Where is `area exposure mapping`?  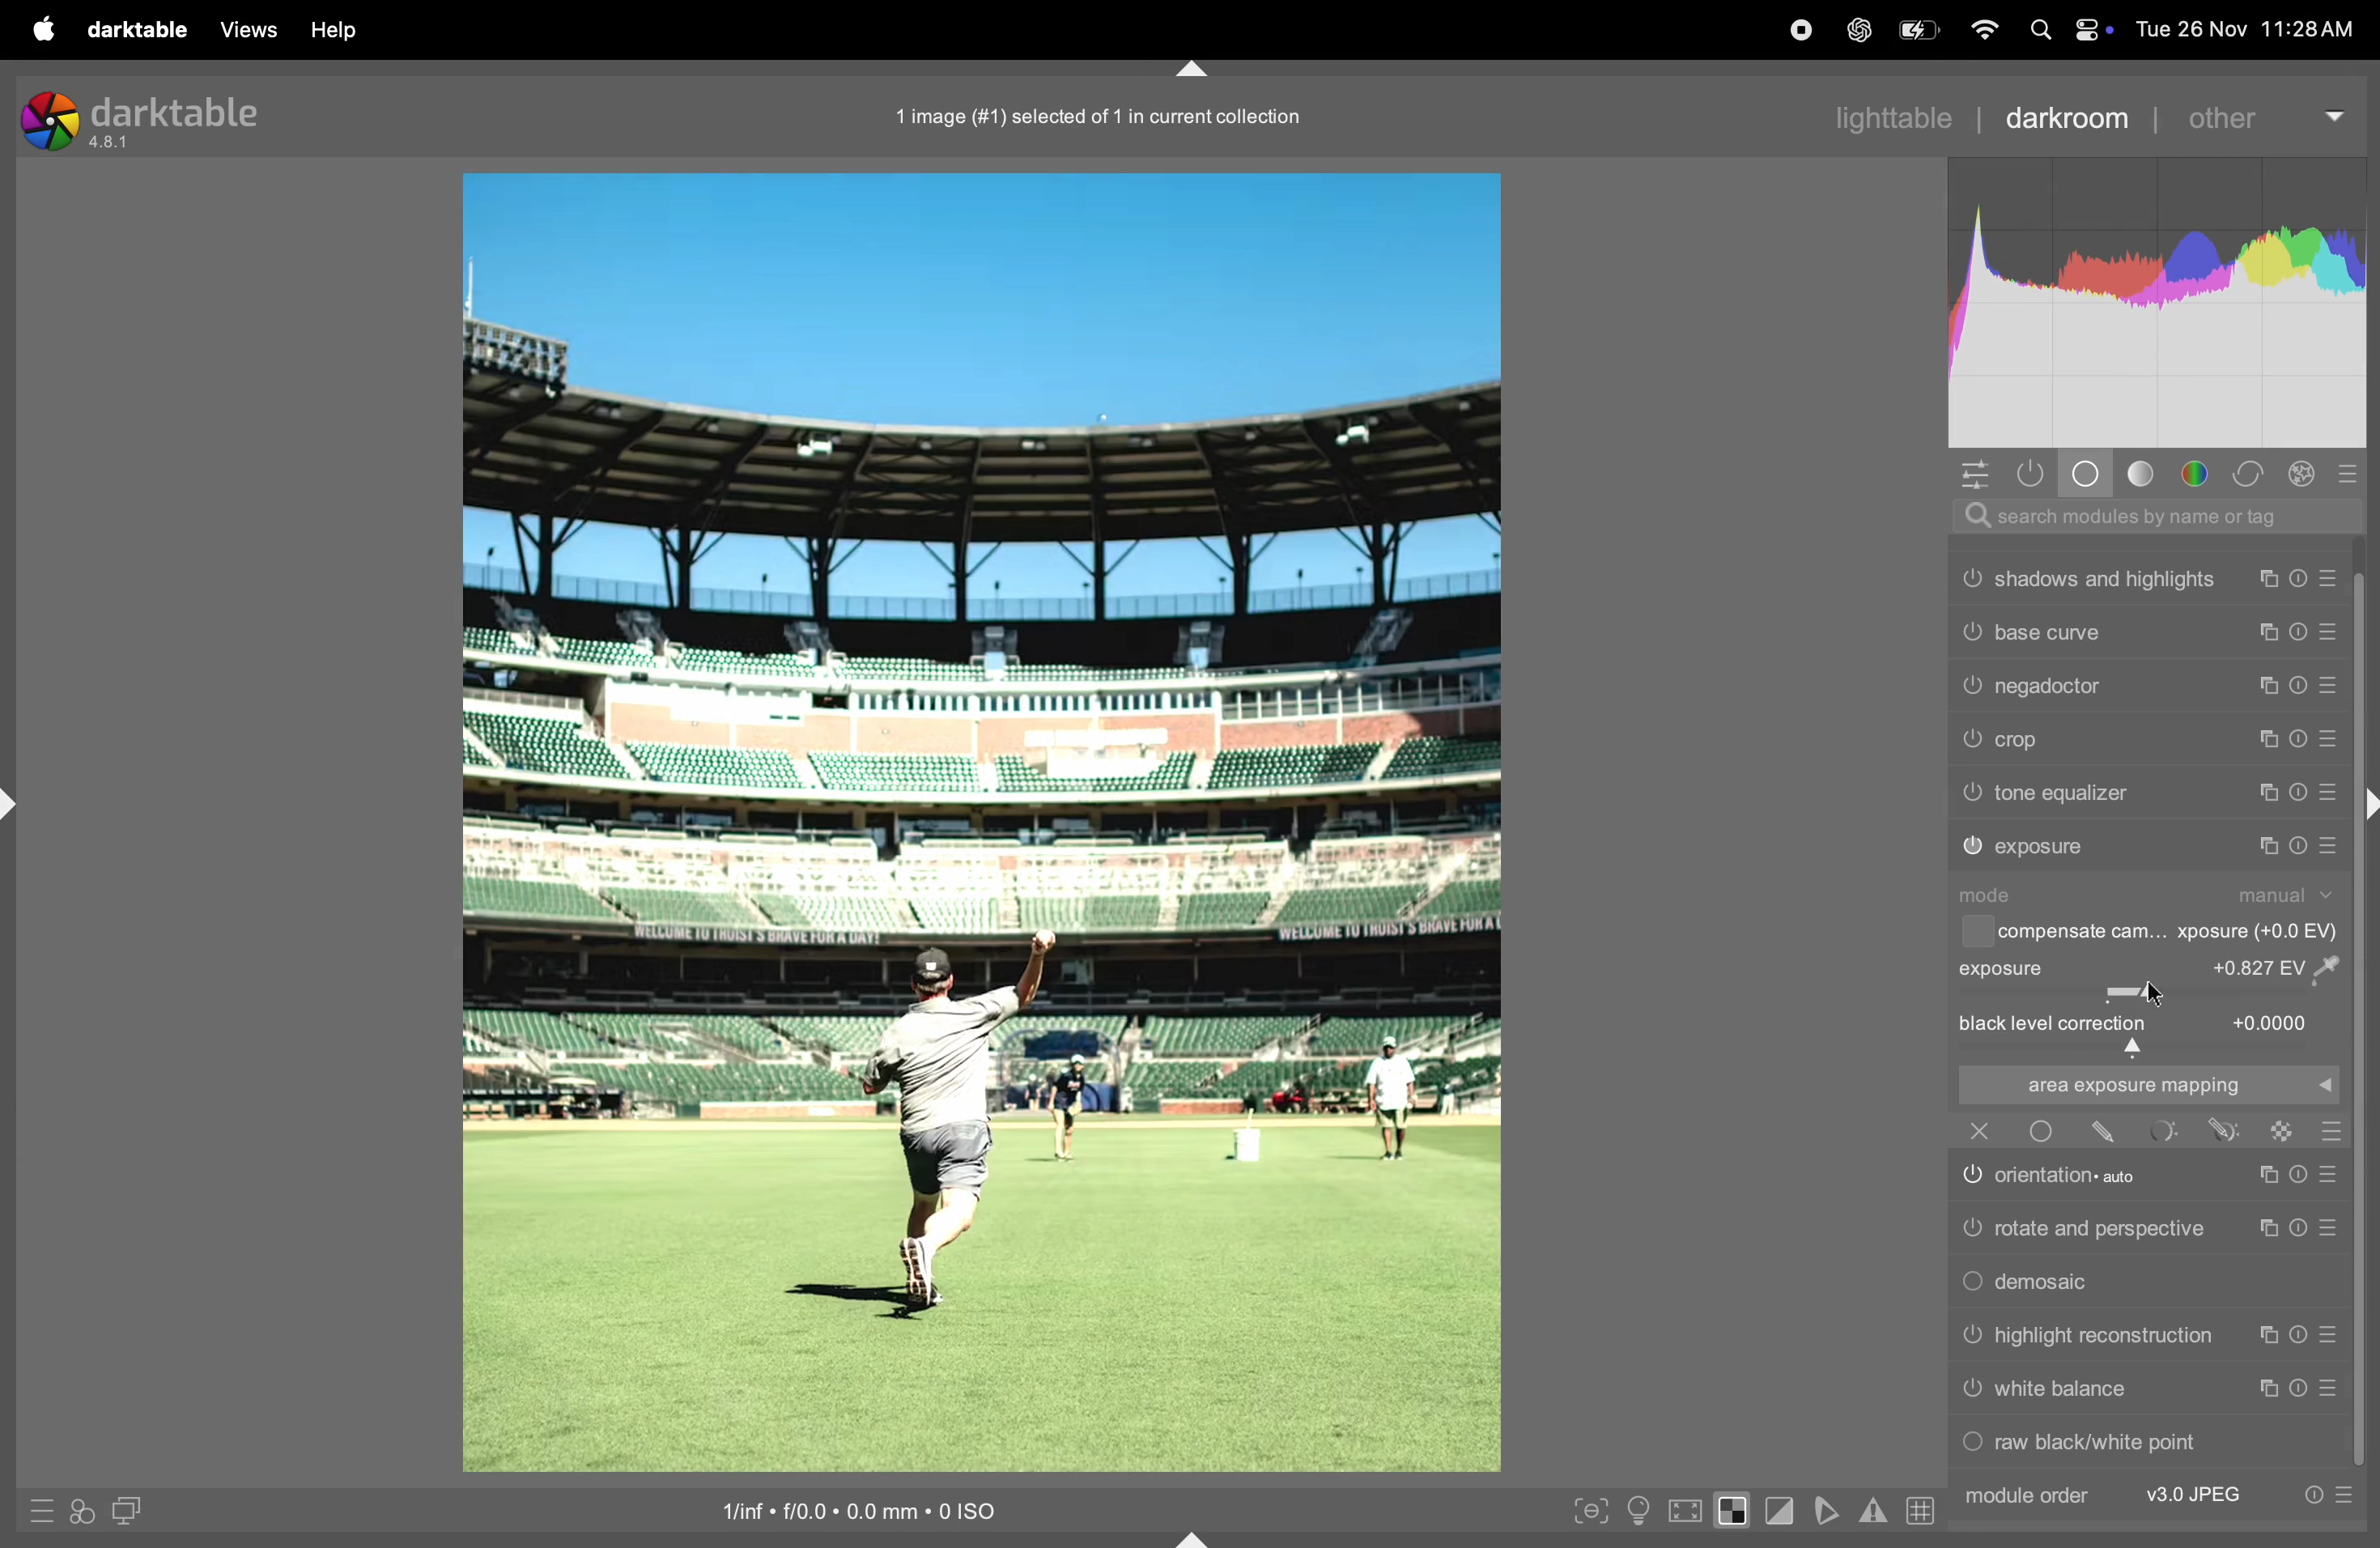 area exposure mapping is located at coordinates (2145, 1085).